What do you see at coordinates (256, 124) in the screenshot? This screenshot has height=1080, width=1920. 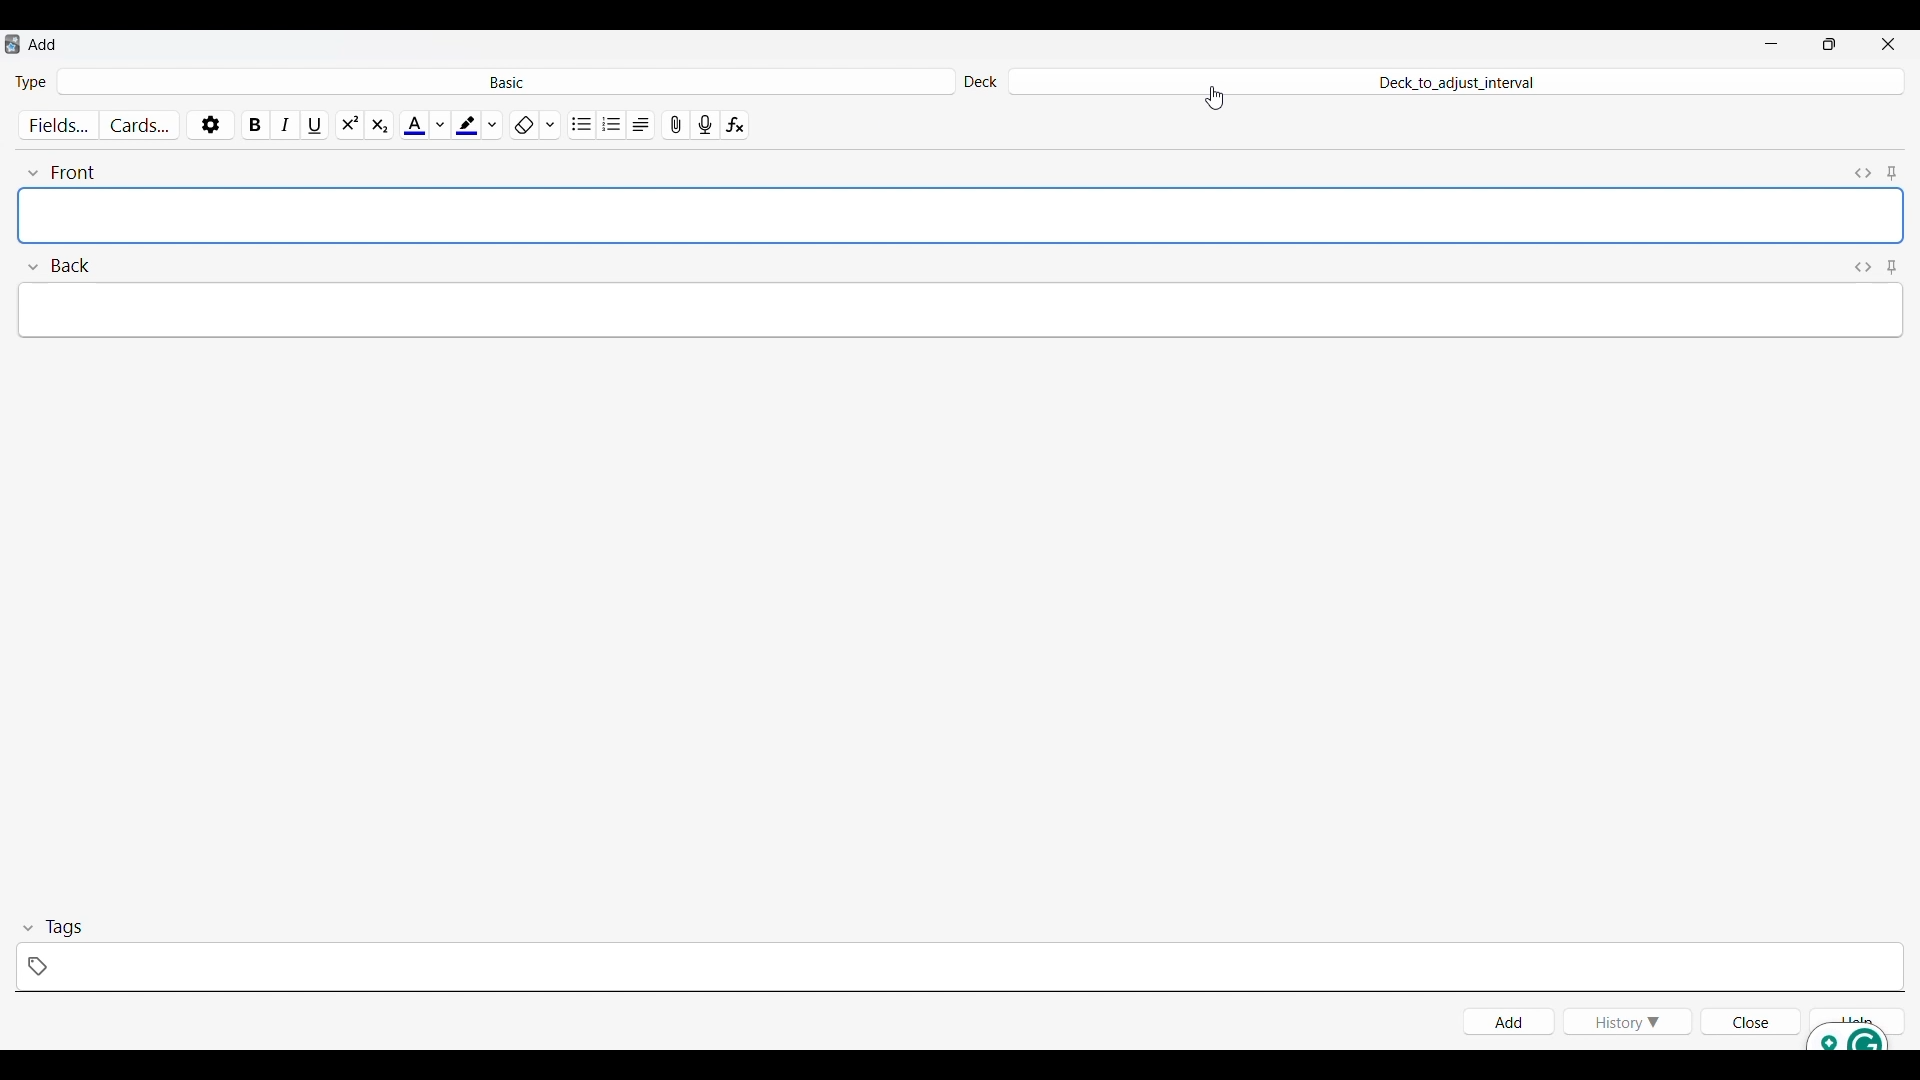 I see `Bold` at bounding box center [256, 124].